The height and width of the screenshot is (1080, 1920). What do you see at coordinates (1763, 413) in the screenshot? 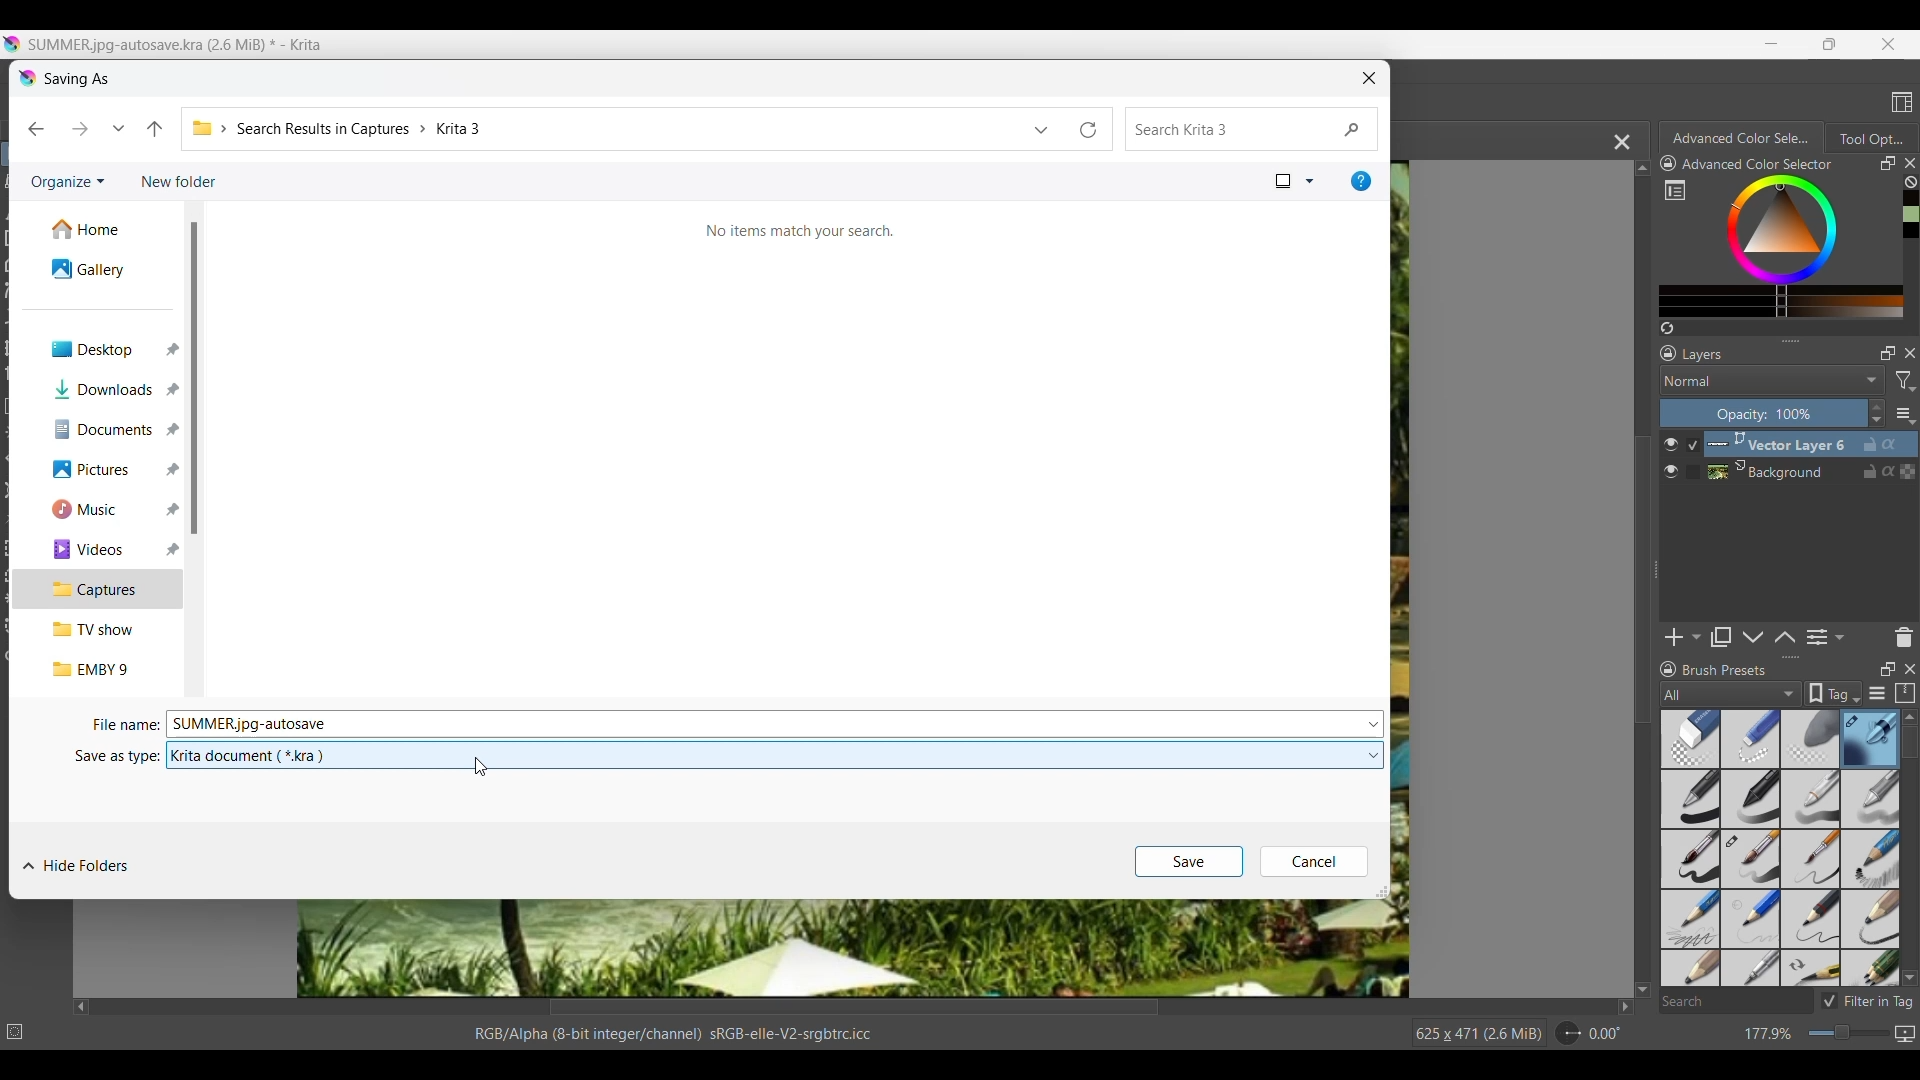
I see `Change percentage of opacity` at bounding box center [1763, 413].